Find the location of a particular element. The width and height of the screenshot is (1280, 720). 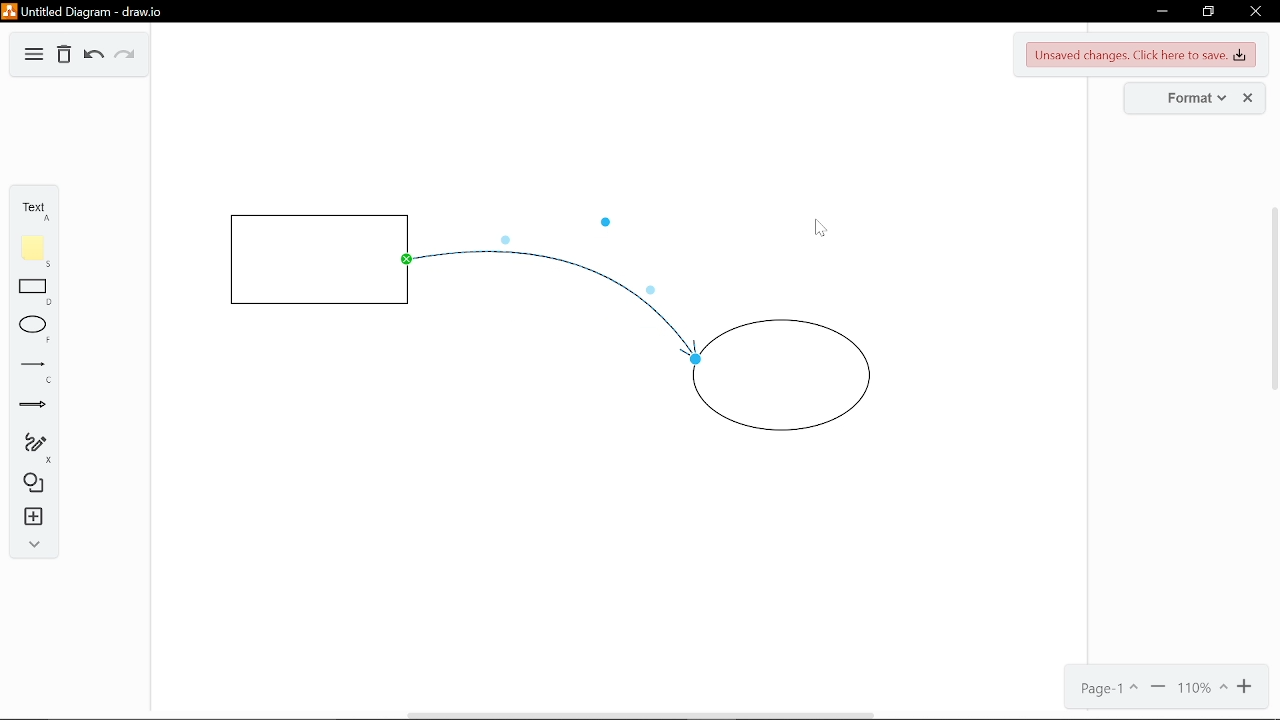

Restore down is located at coordinates (1209, 11).